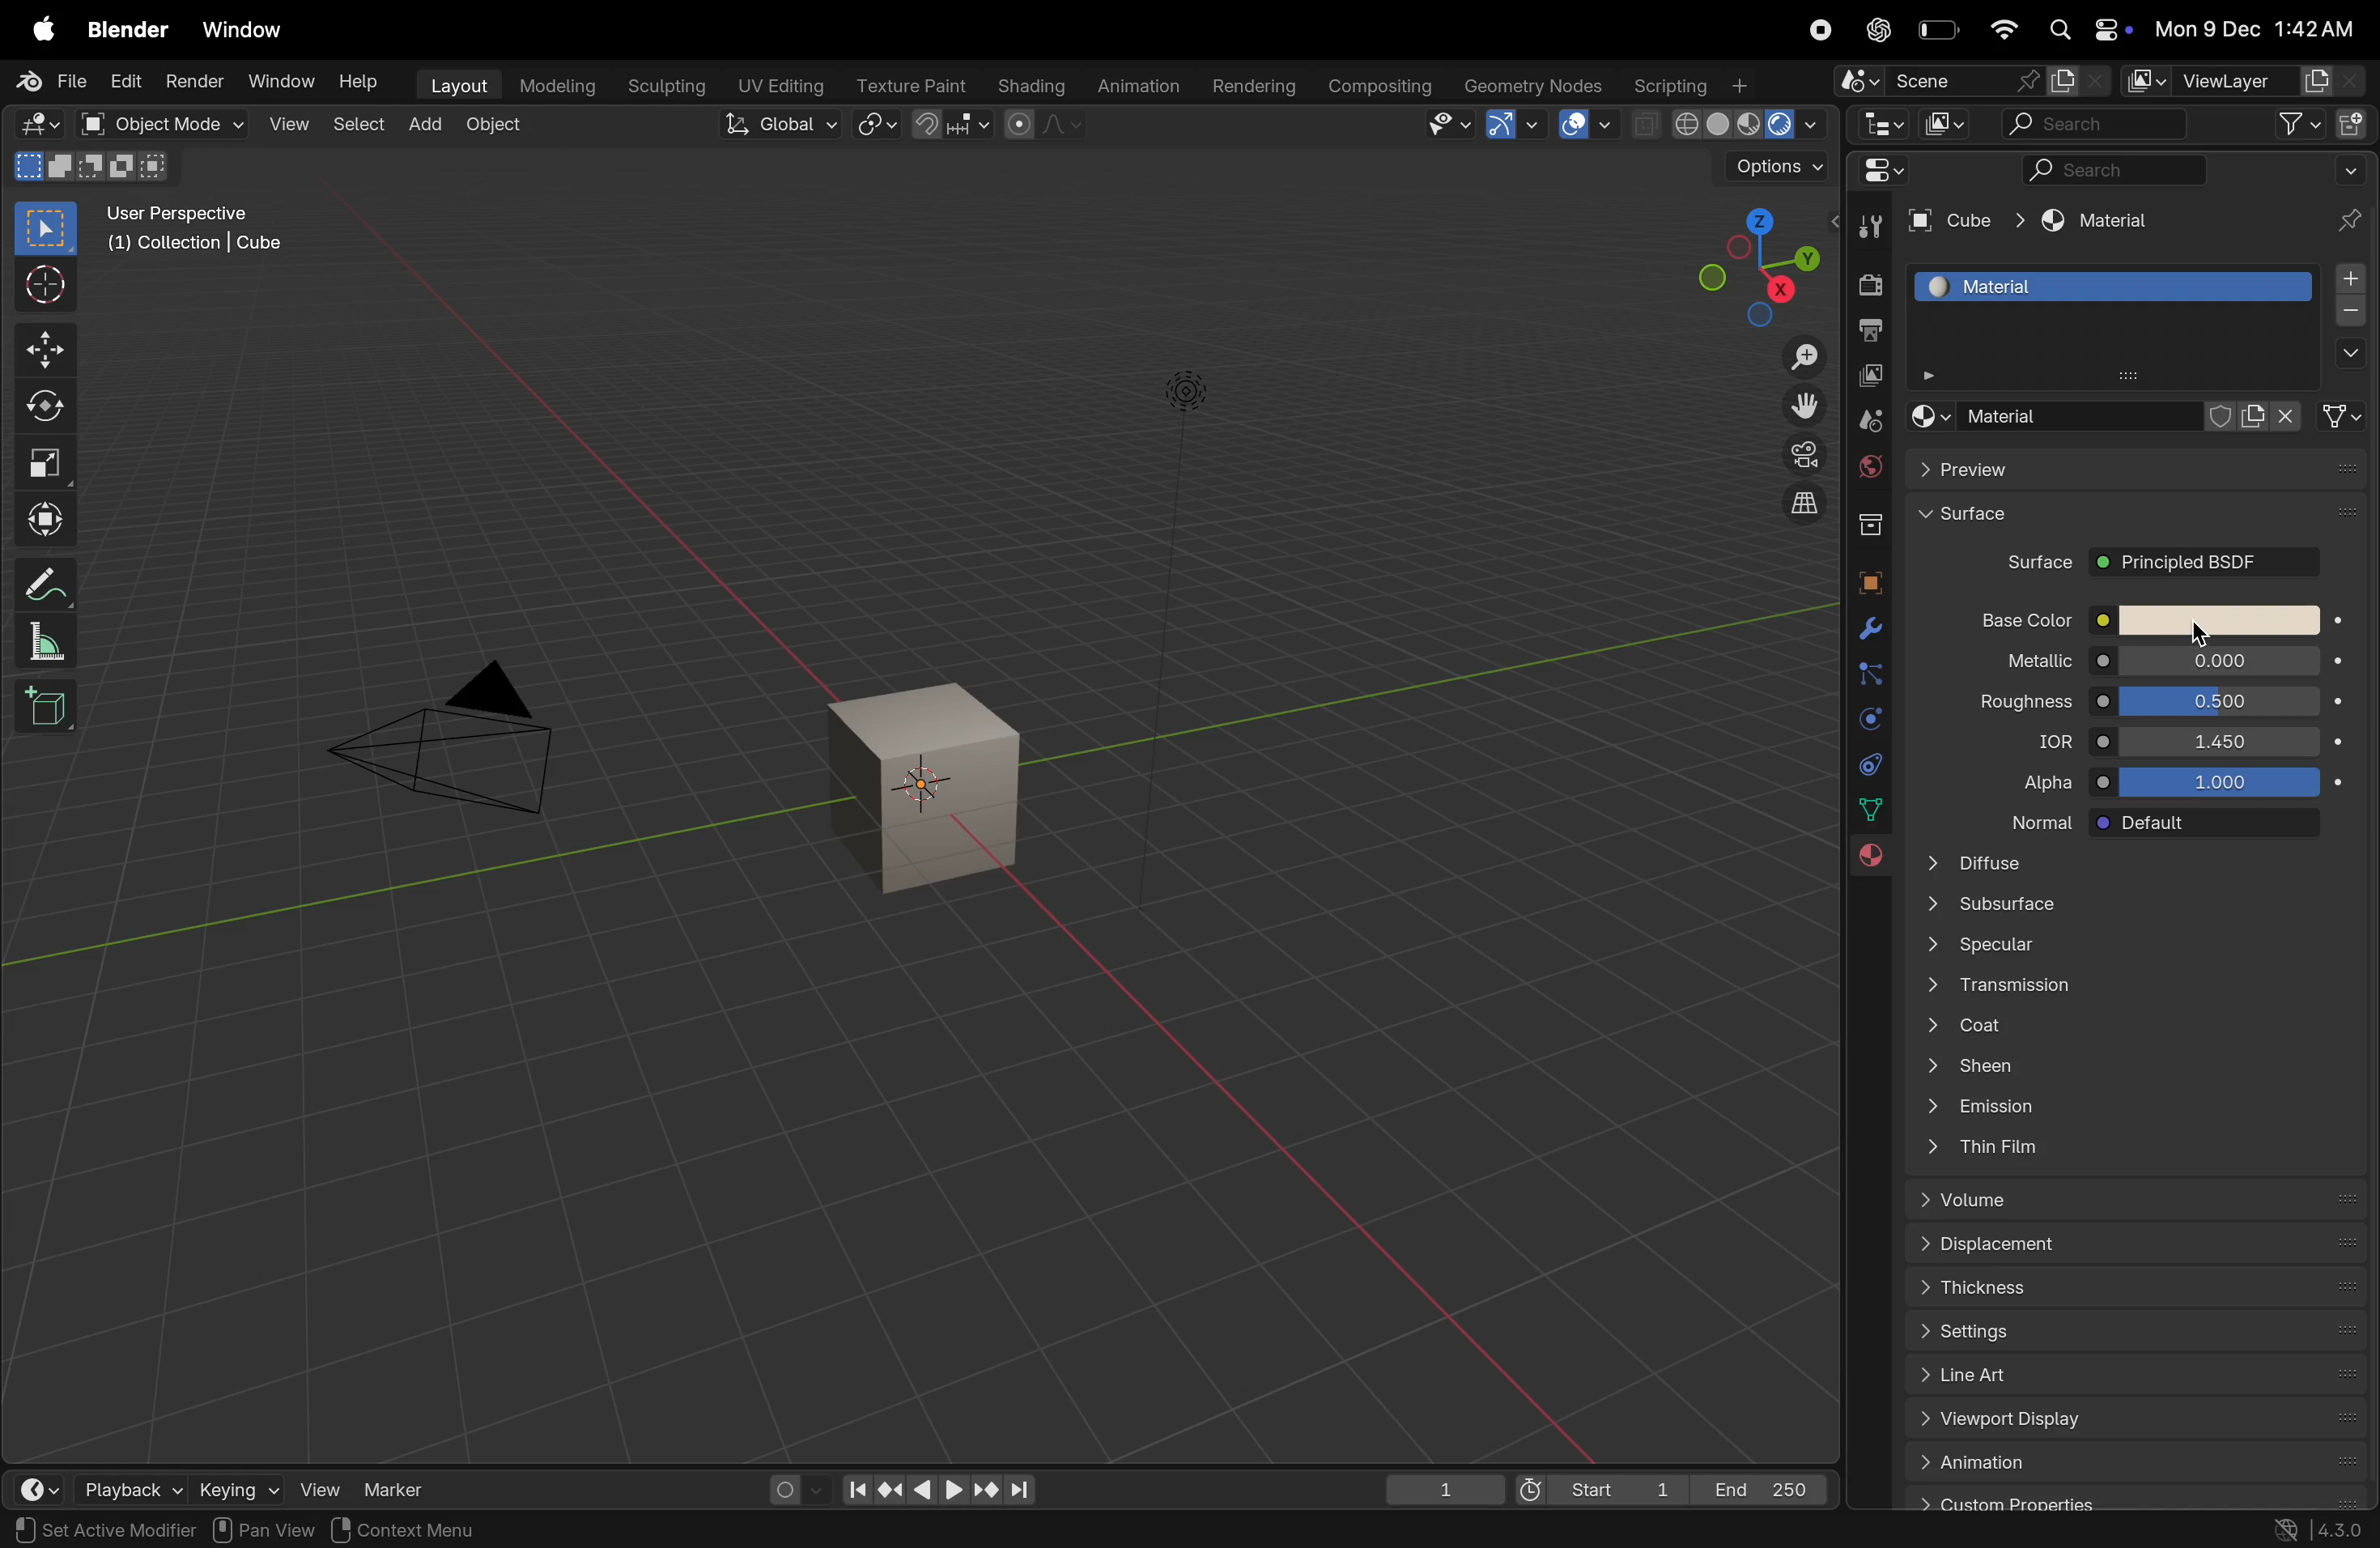 This screenshot has height=1548, width=2380. What do you see at coordinates (1445, 1491) in the screenshot?
I see `1` at bounding box center [1445, 1491].